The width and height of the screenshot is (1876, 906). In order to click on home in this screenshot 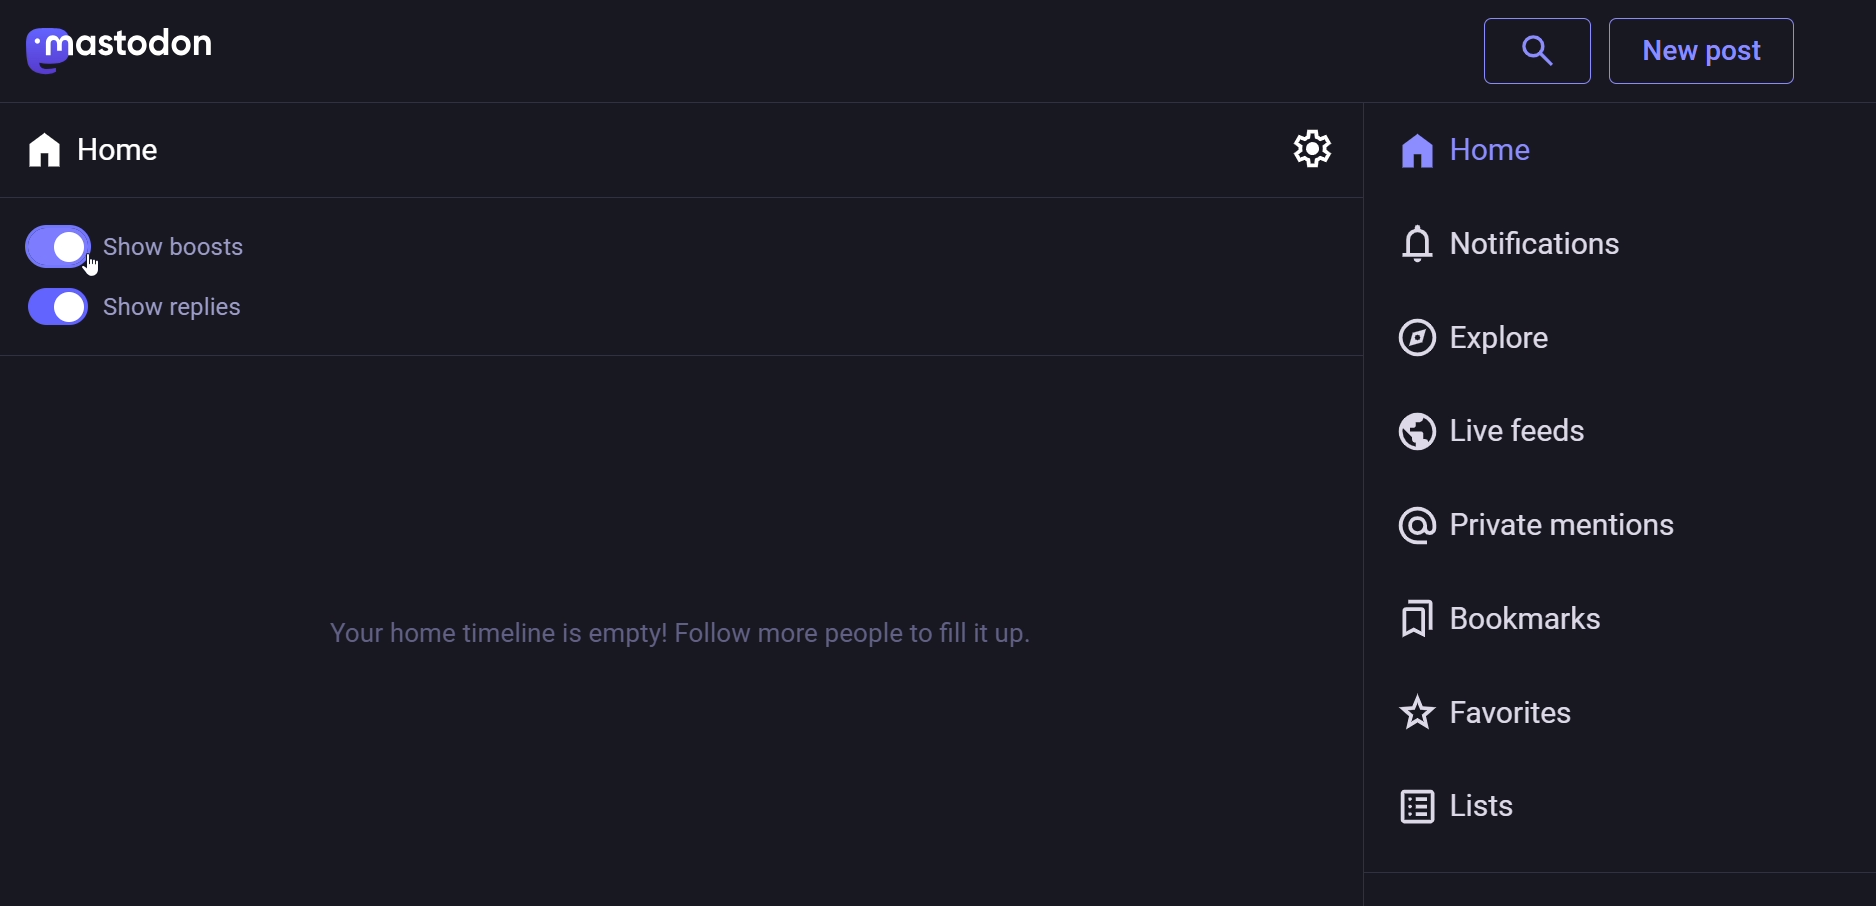, I will do `click(103, 148)`.